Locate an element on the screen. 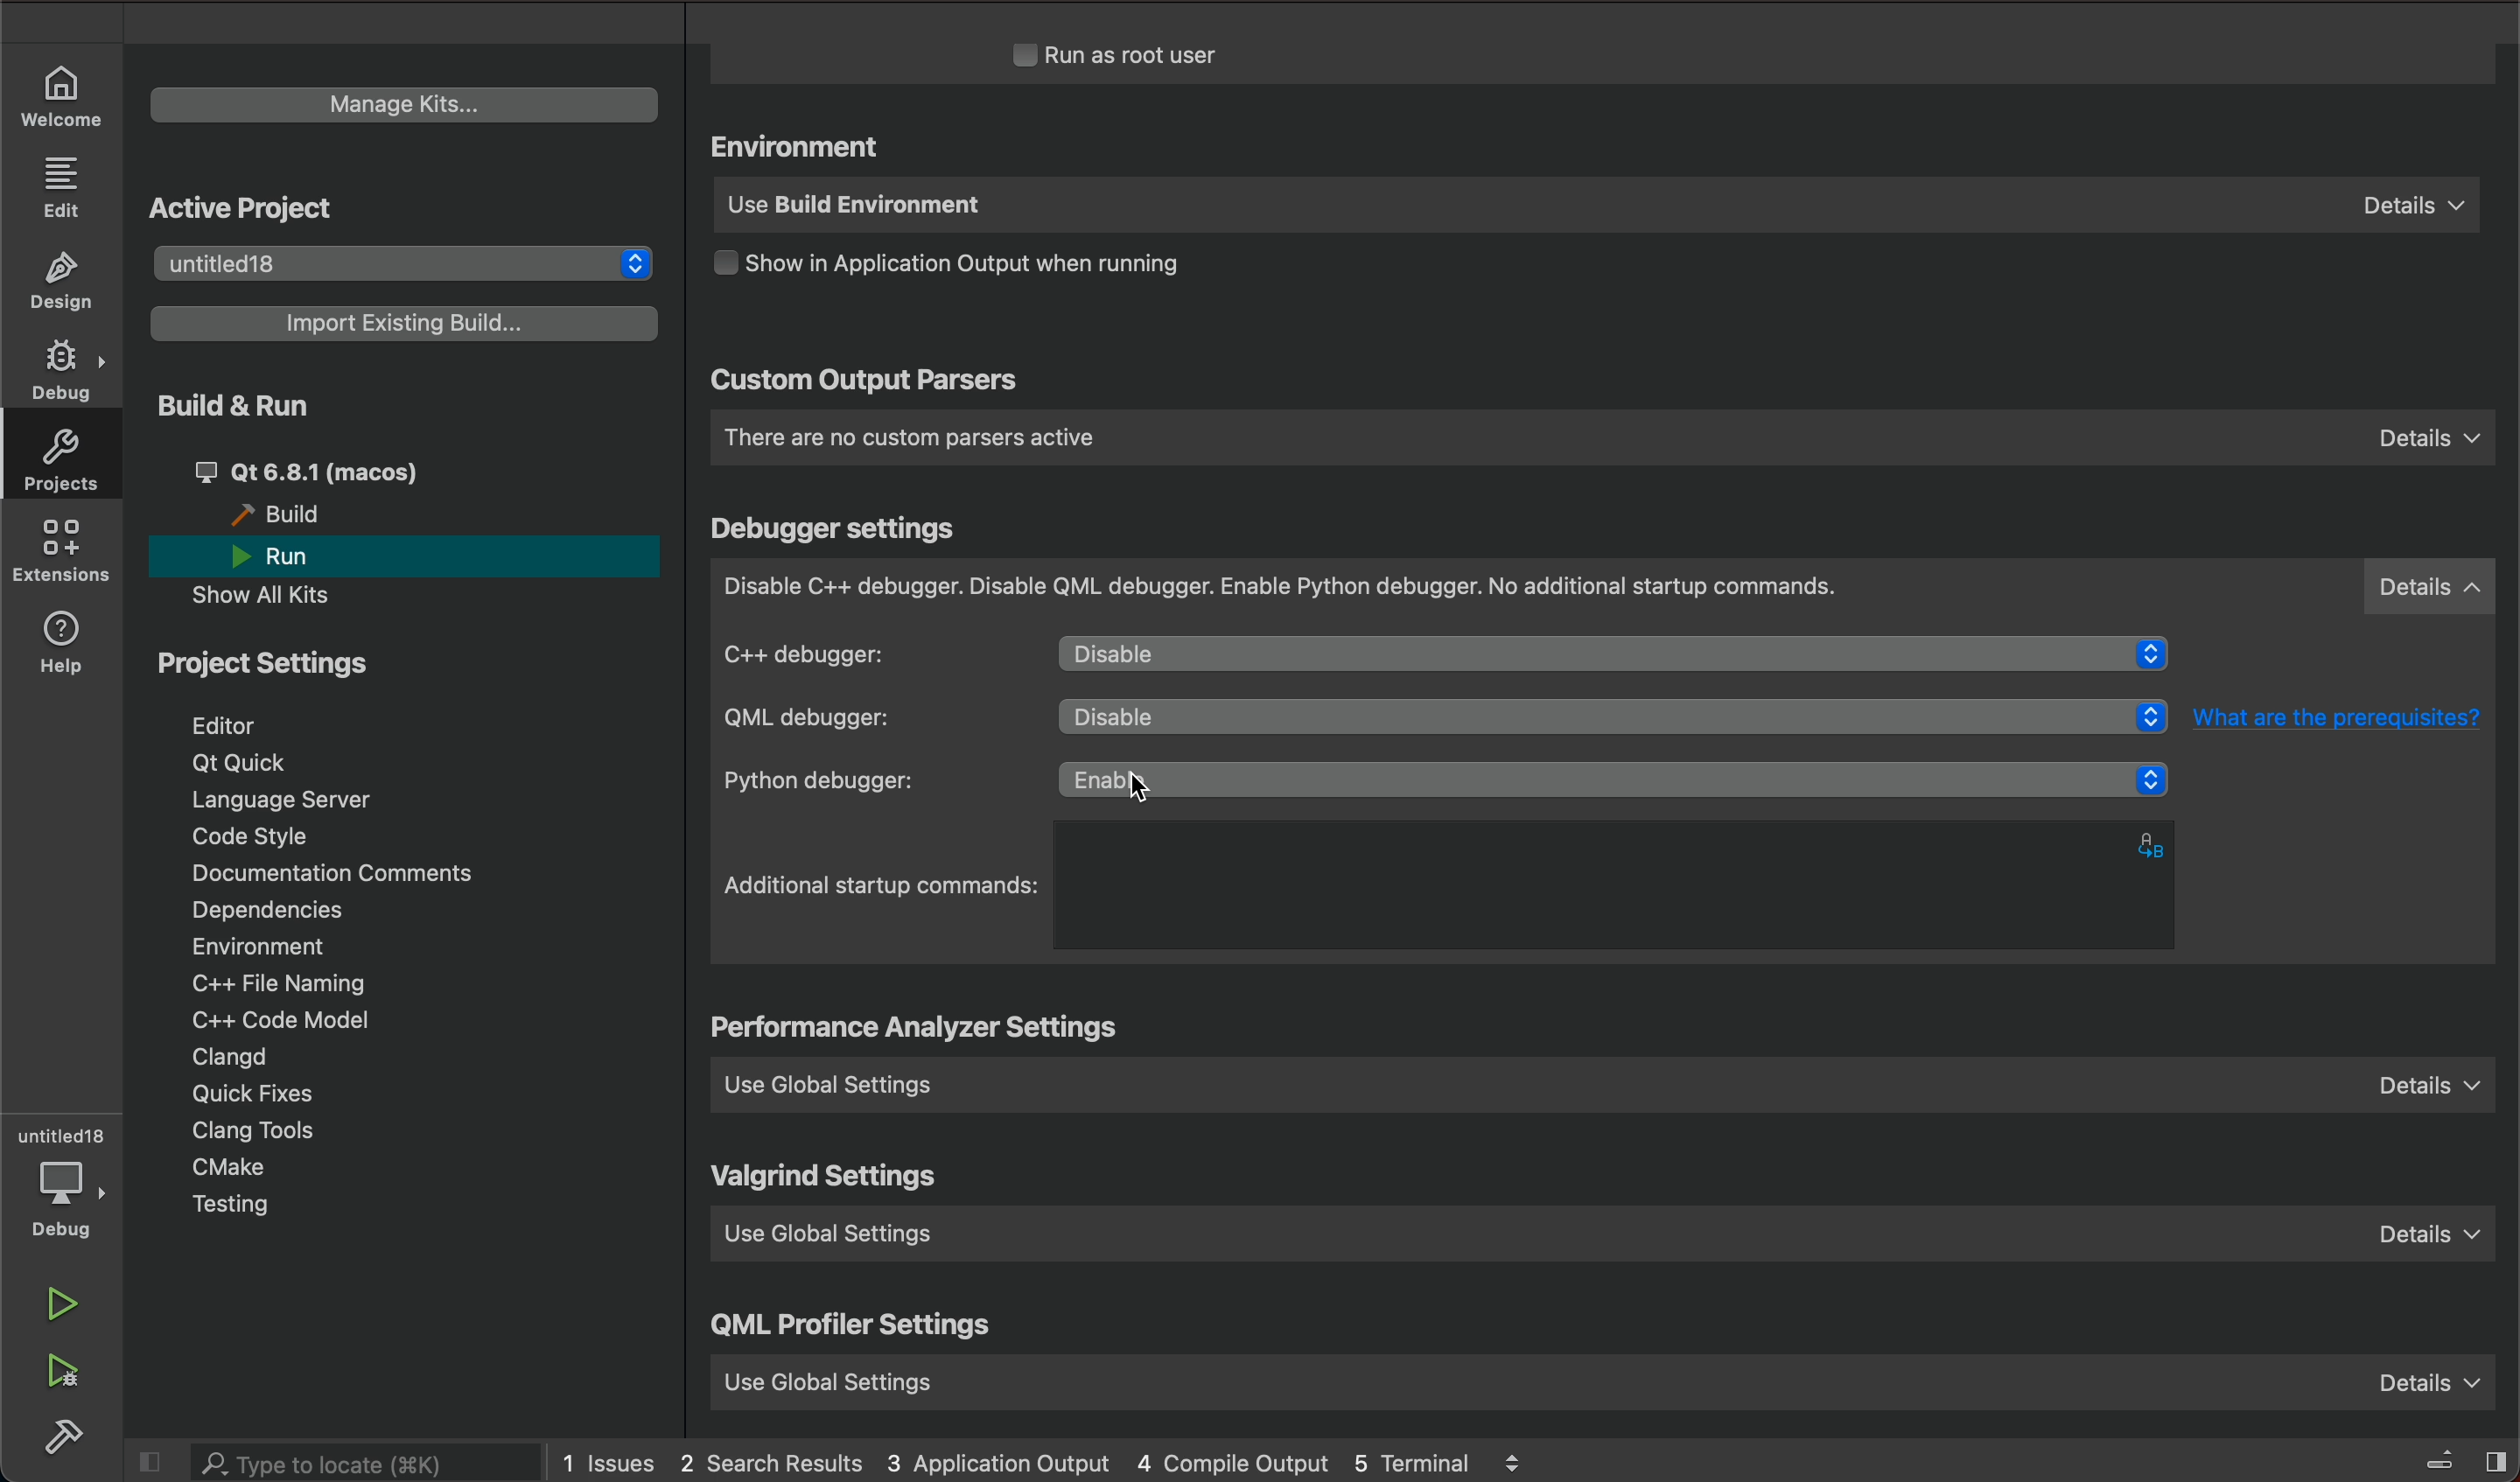  use global  is located at coordinates (1599, 1376).